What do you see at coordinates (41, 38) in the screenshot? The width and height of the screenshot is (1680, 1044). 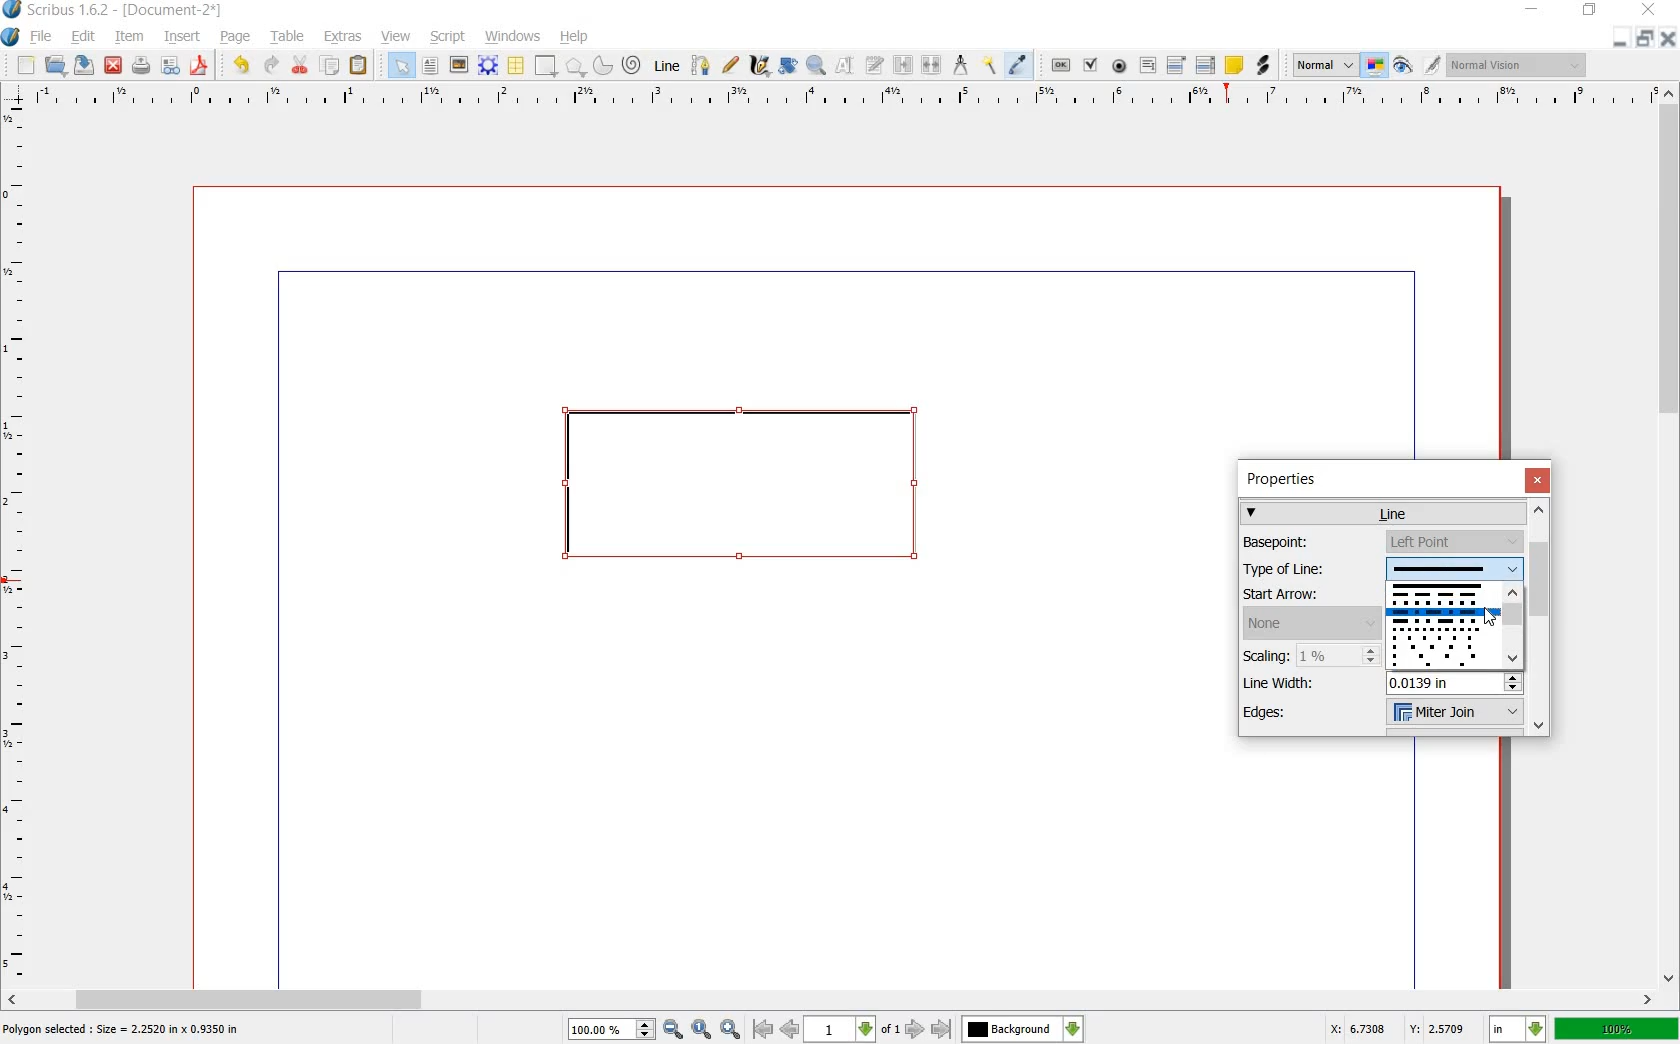 I see `FILE` at bounding box center [41, 38].